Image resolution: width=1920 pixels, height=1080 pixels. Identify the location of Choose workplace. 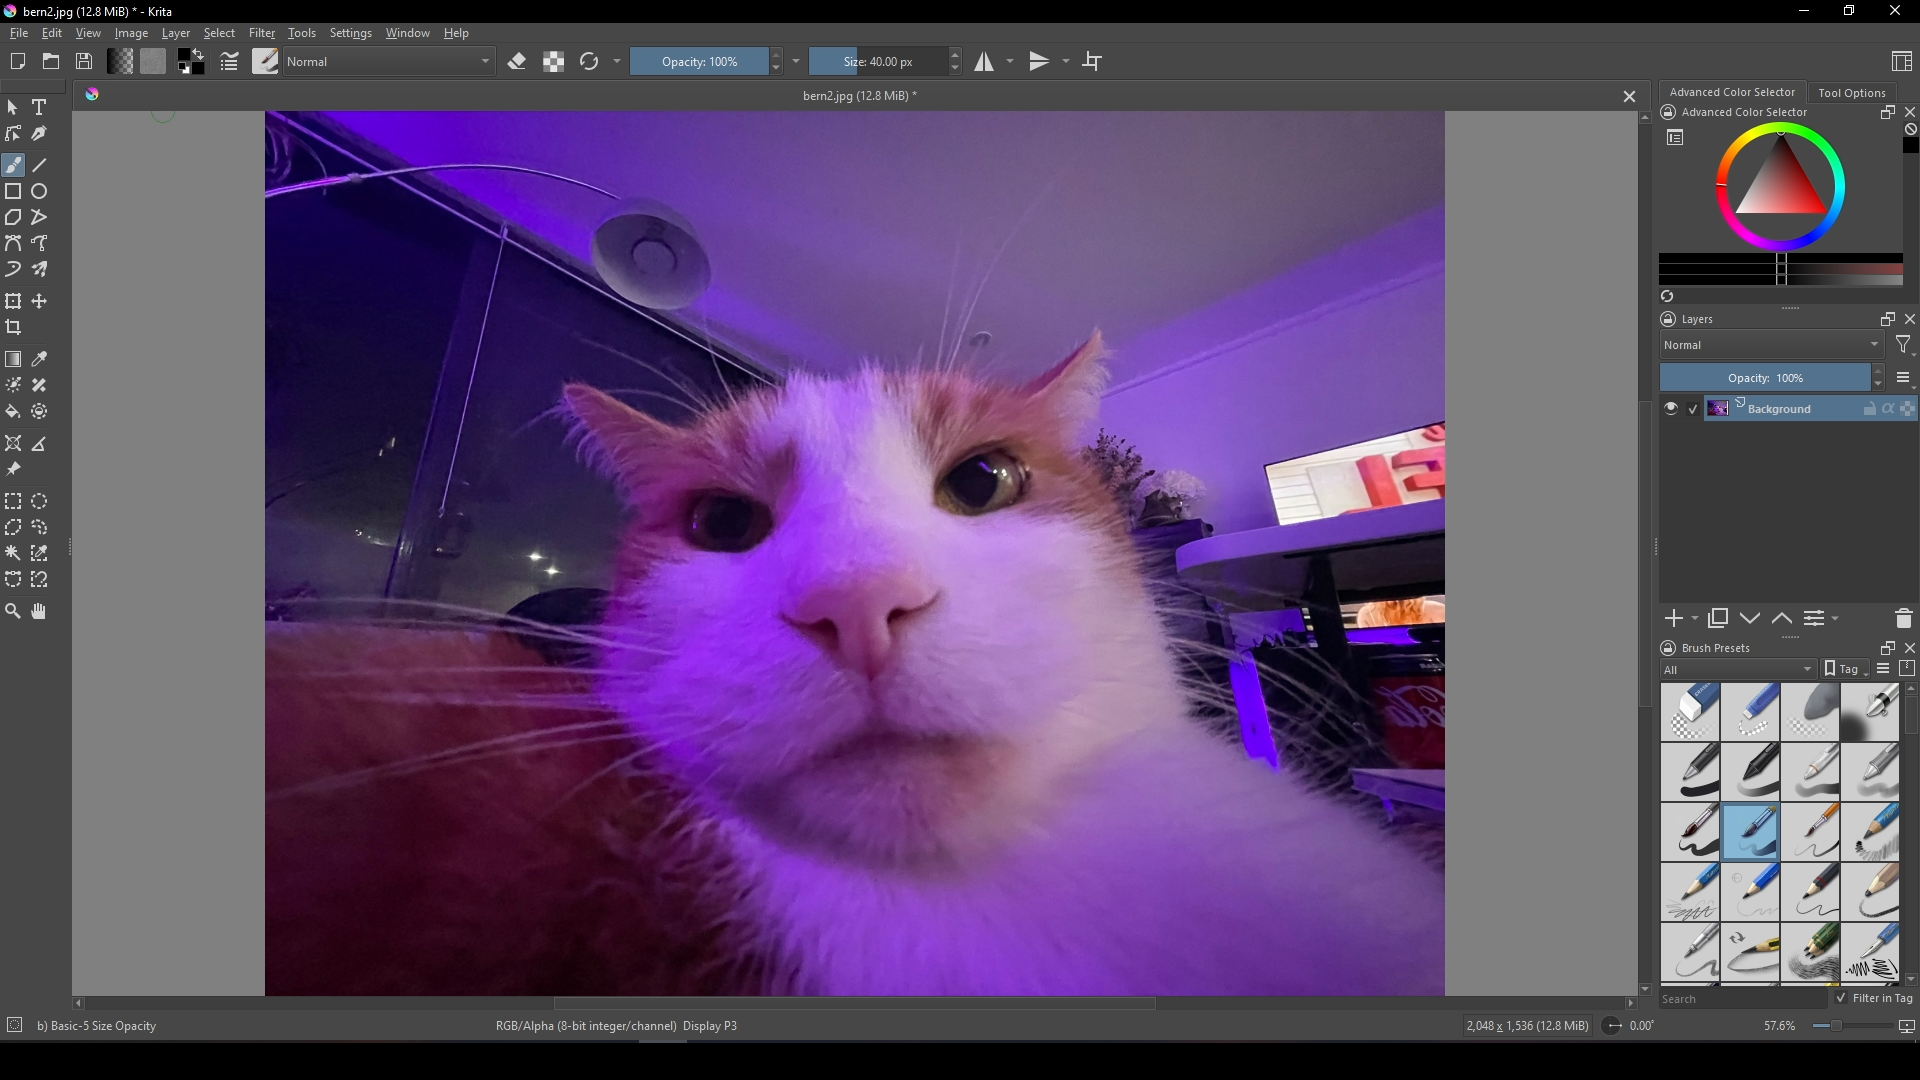
(1900, 61).